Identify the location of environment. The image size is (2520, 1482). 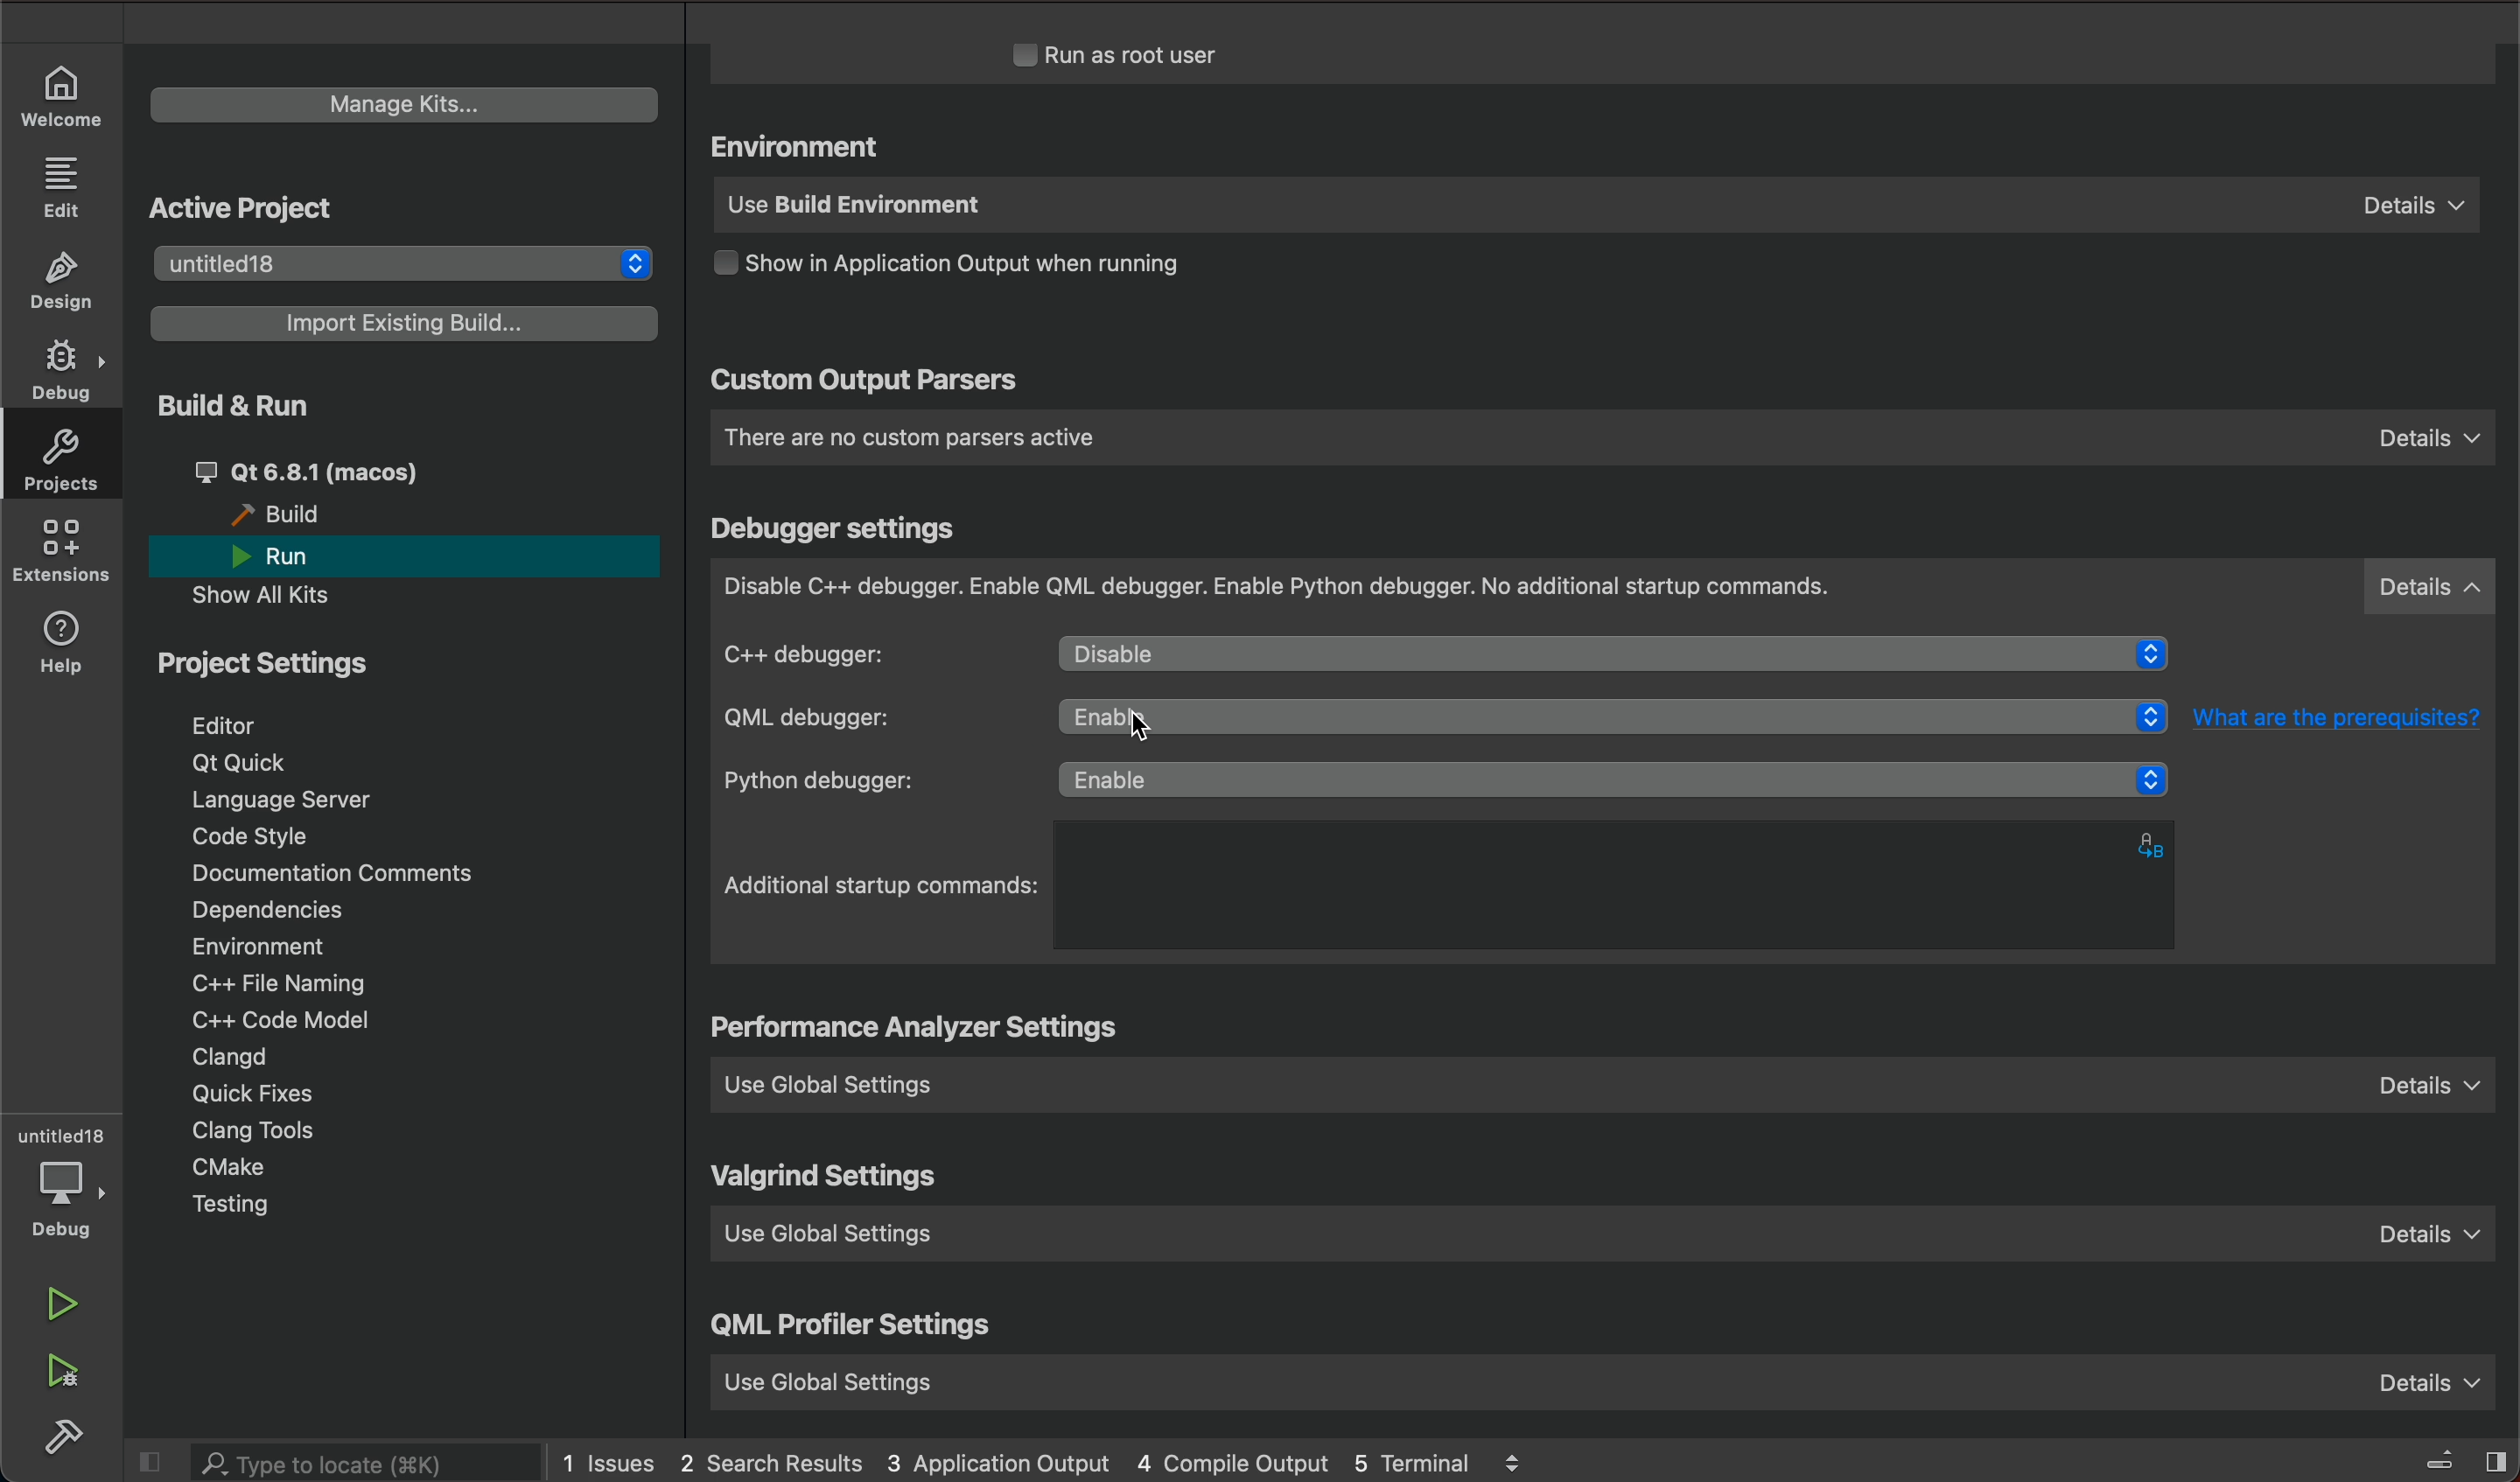
(257, 946).